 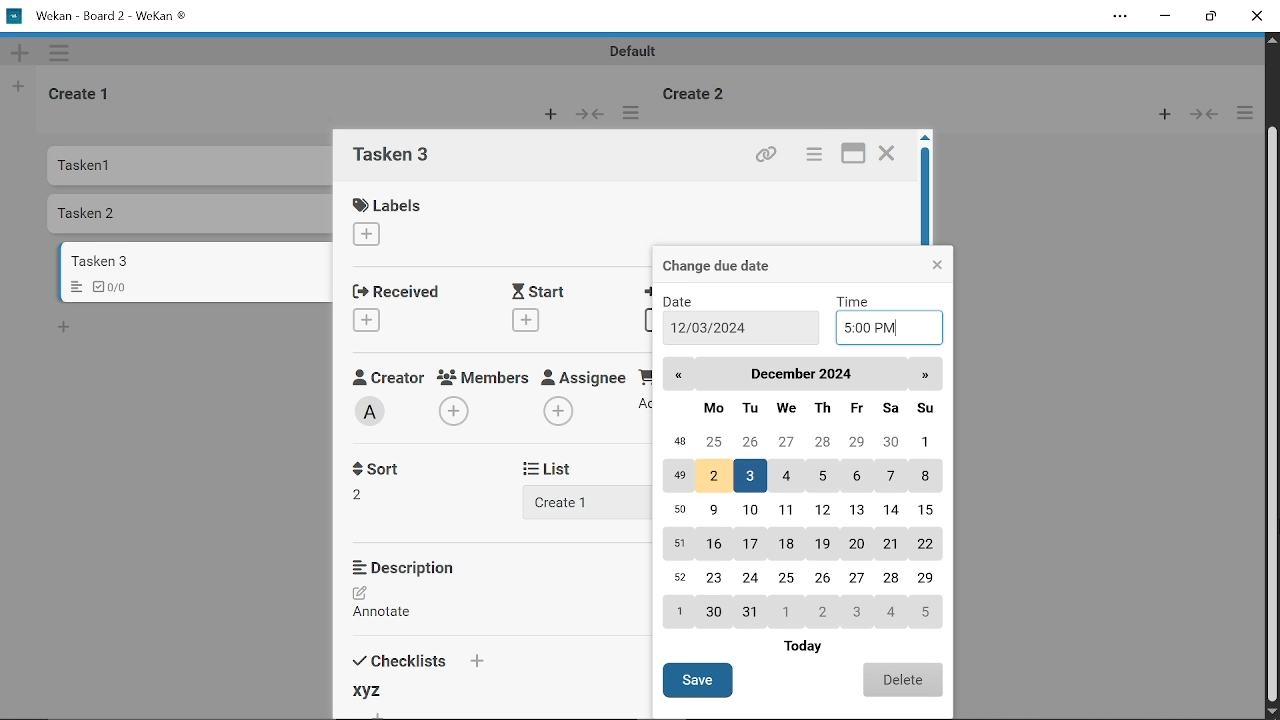 What do you see at coordinates (636, 51) in the screenshot?
I see `Default` at bounding box center [636, 51].